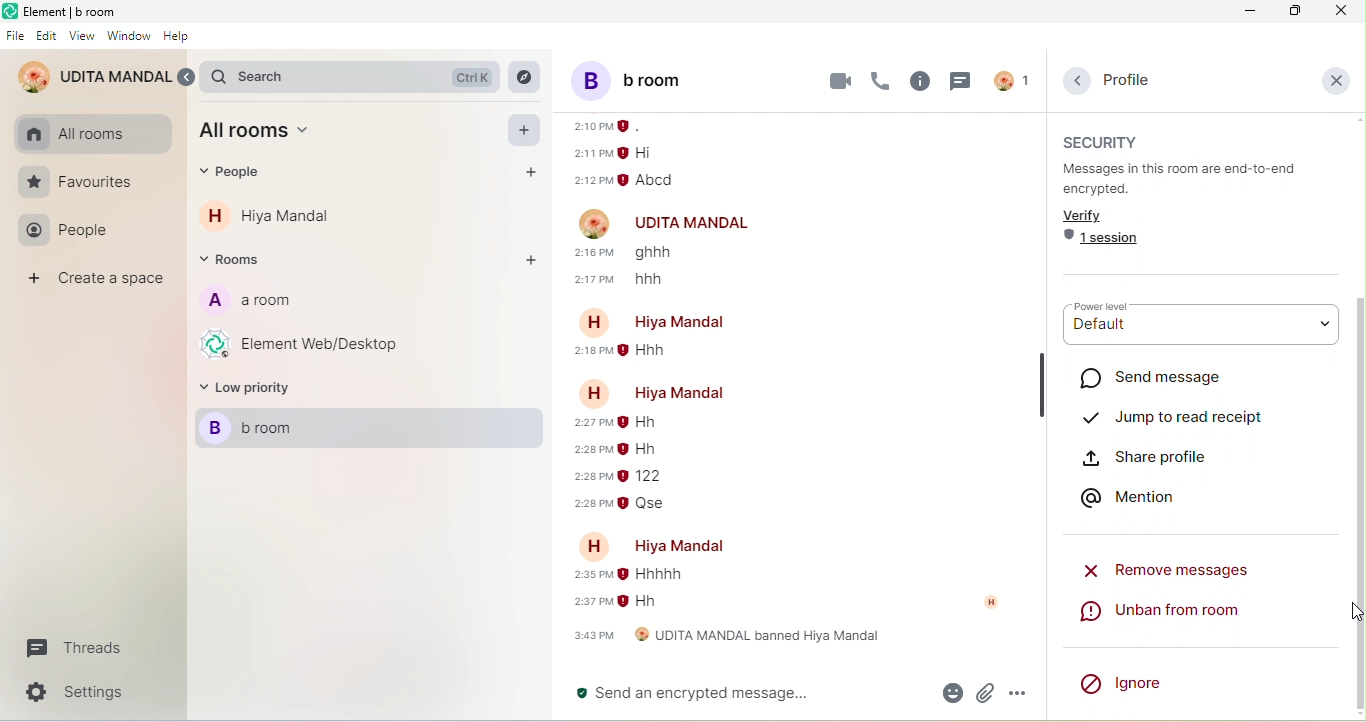 The width and height of the screenshot is (1366, 722). I want to click on room info, so click(921, 82).